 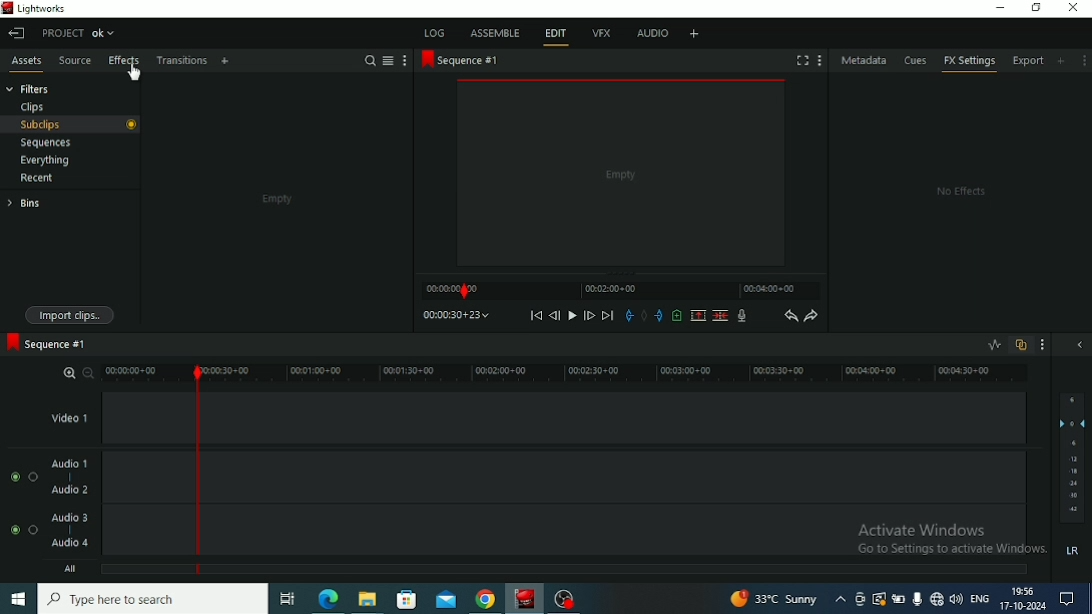 What do you see at coordinates (459, 61) in the screenshot?
I see `sequence #1` at bounding box center [459, 61].